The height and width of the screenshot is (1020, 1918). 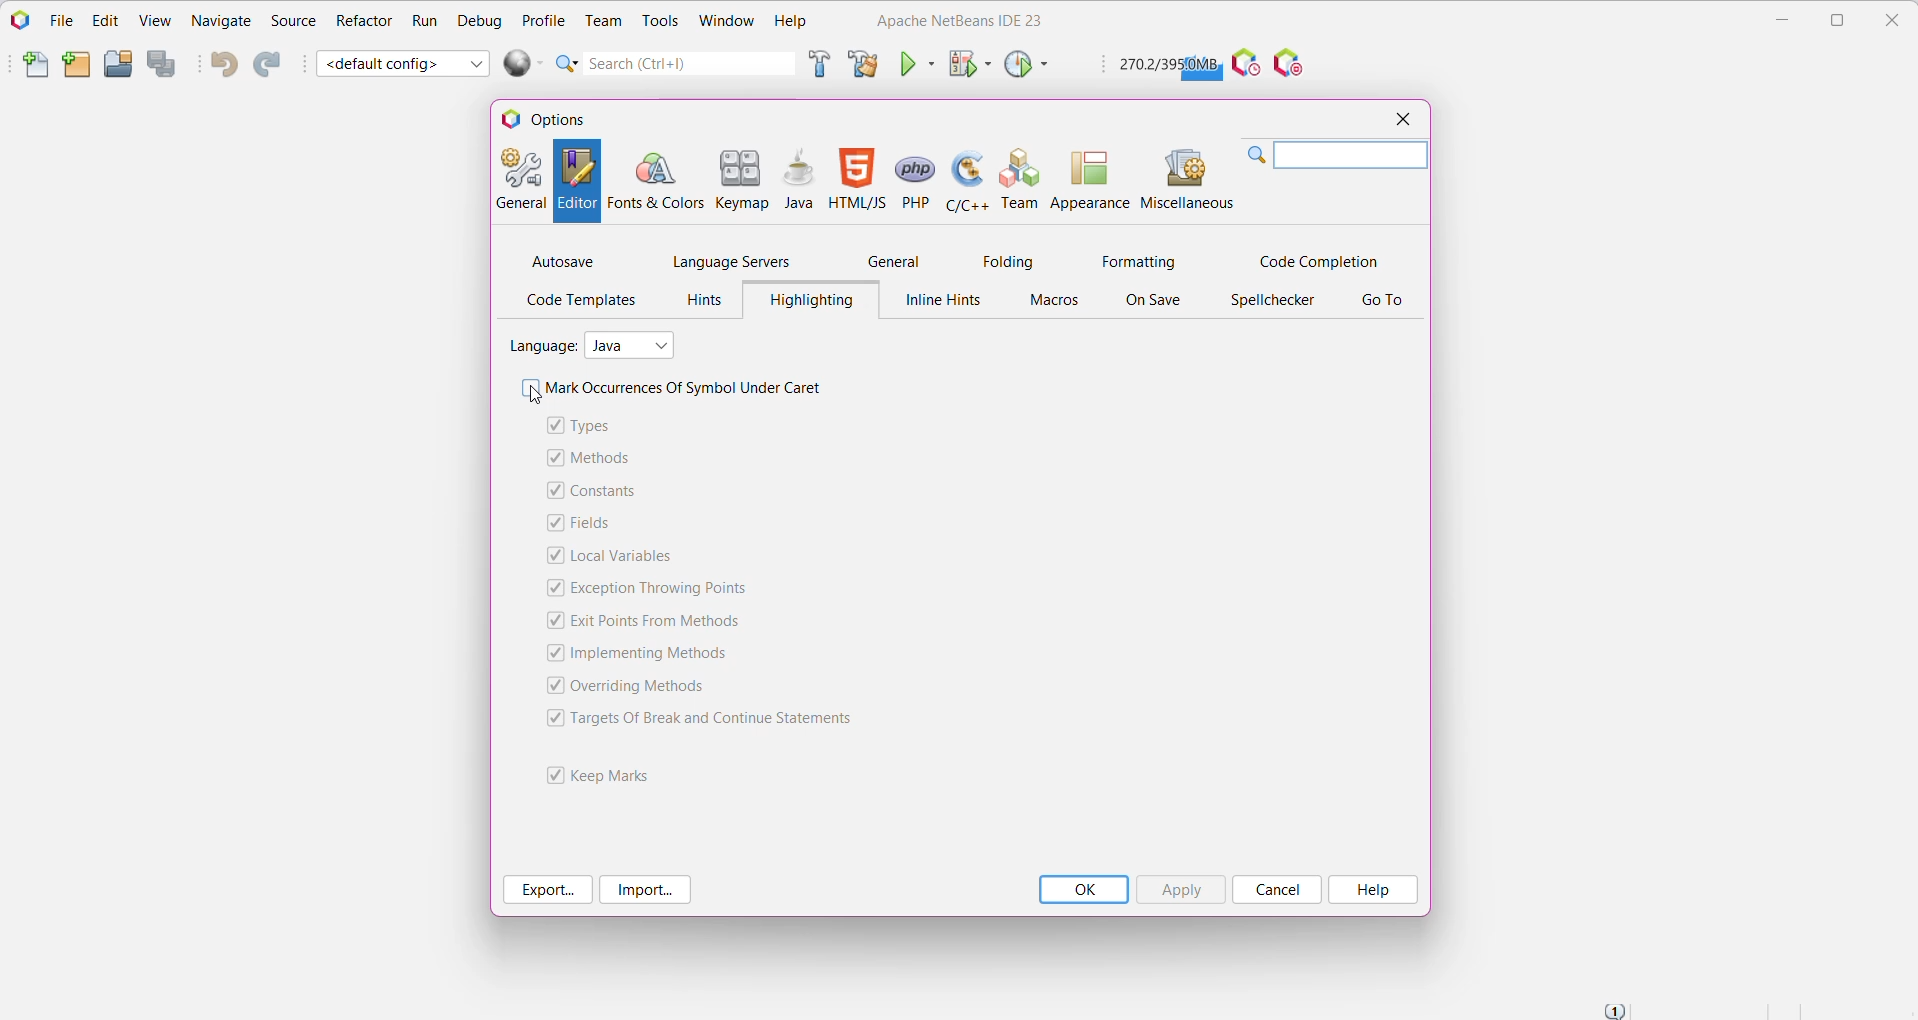 What do you see at coordinates (797, 181) in the screenshot?
I see `Java` at bounding box center [797, 181].